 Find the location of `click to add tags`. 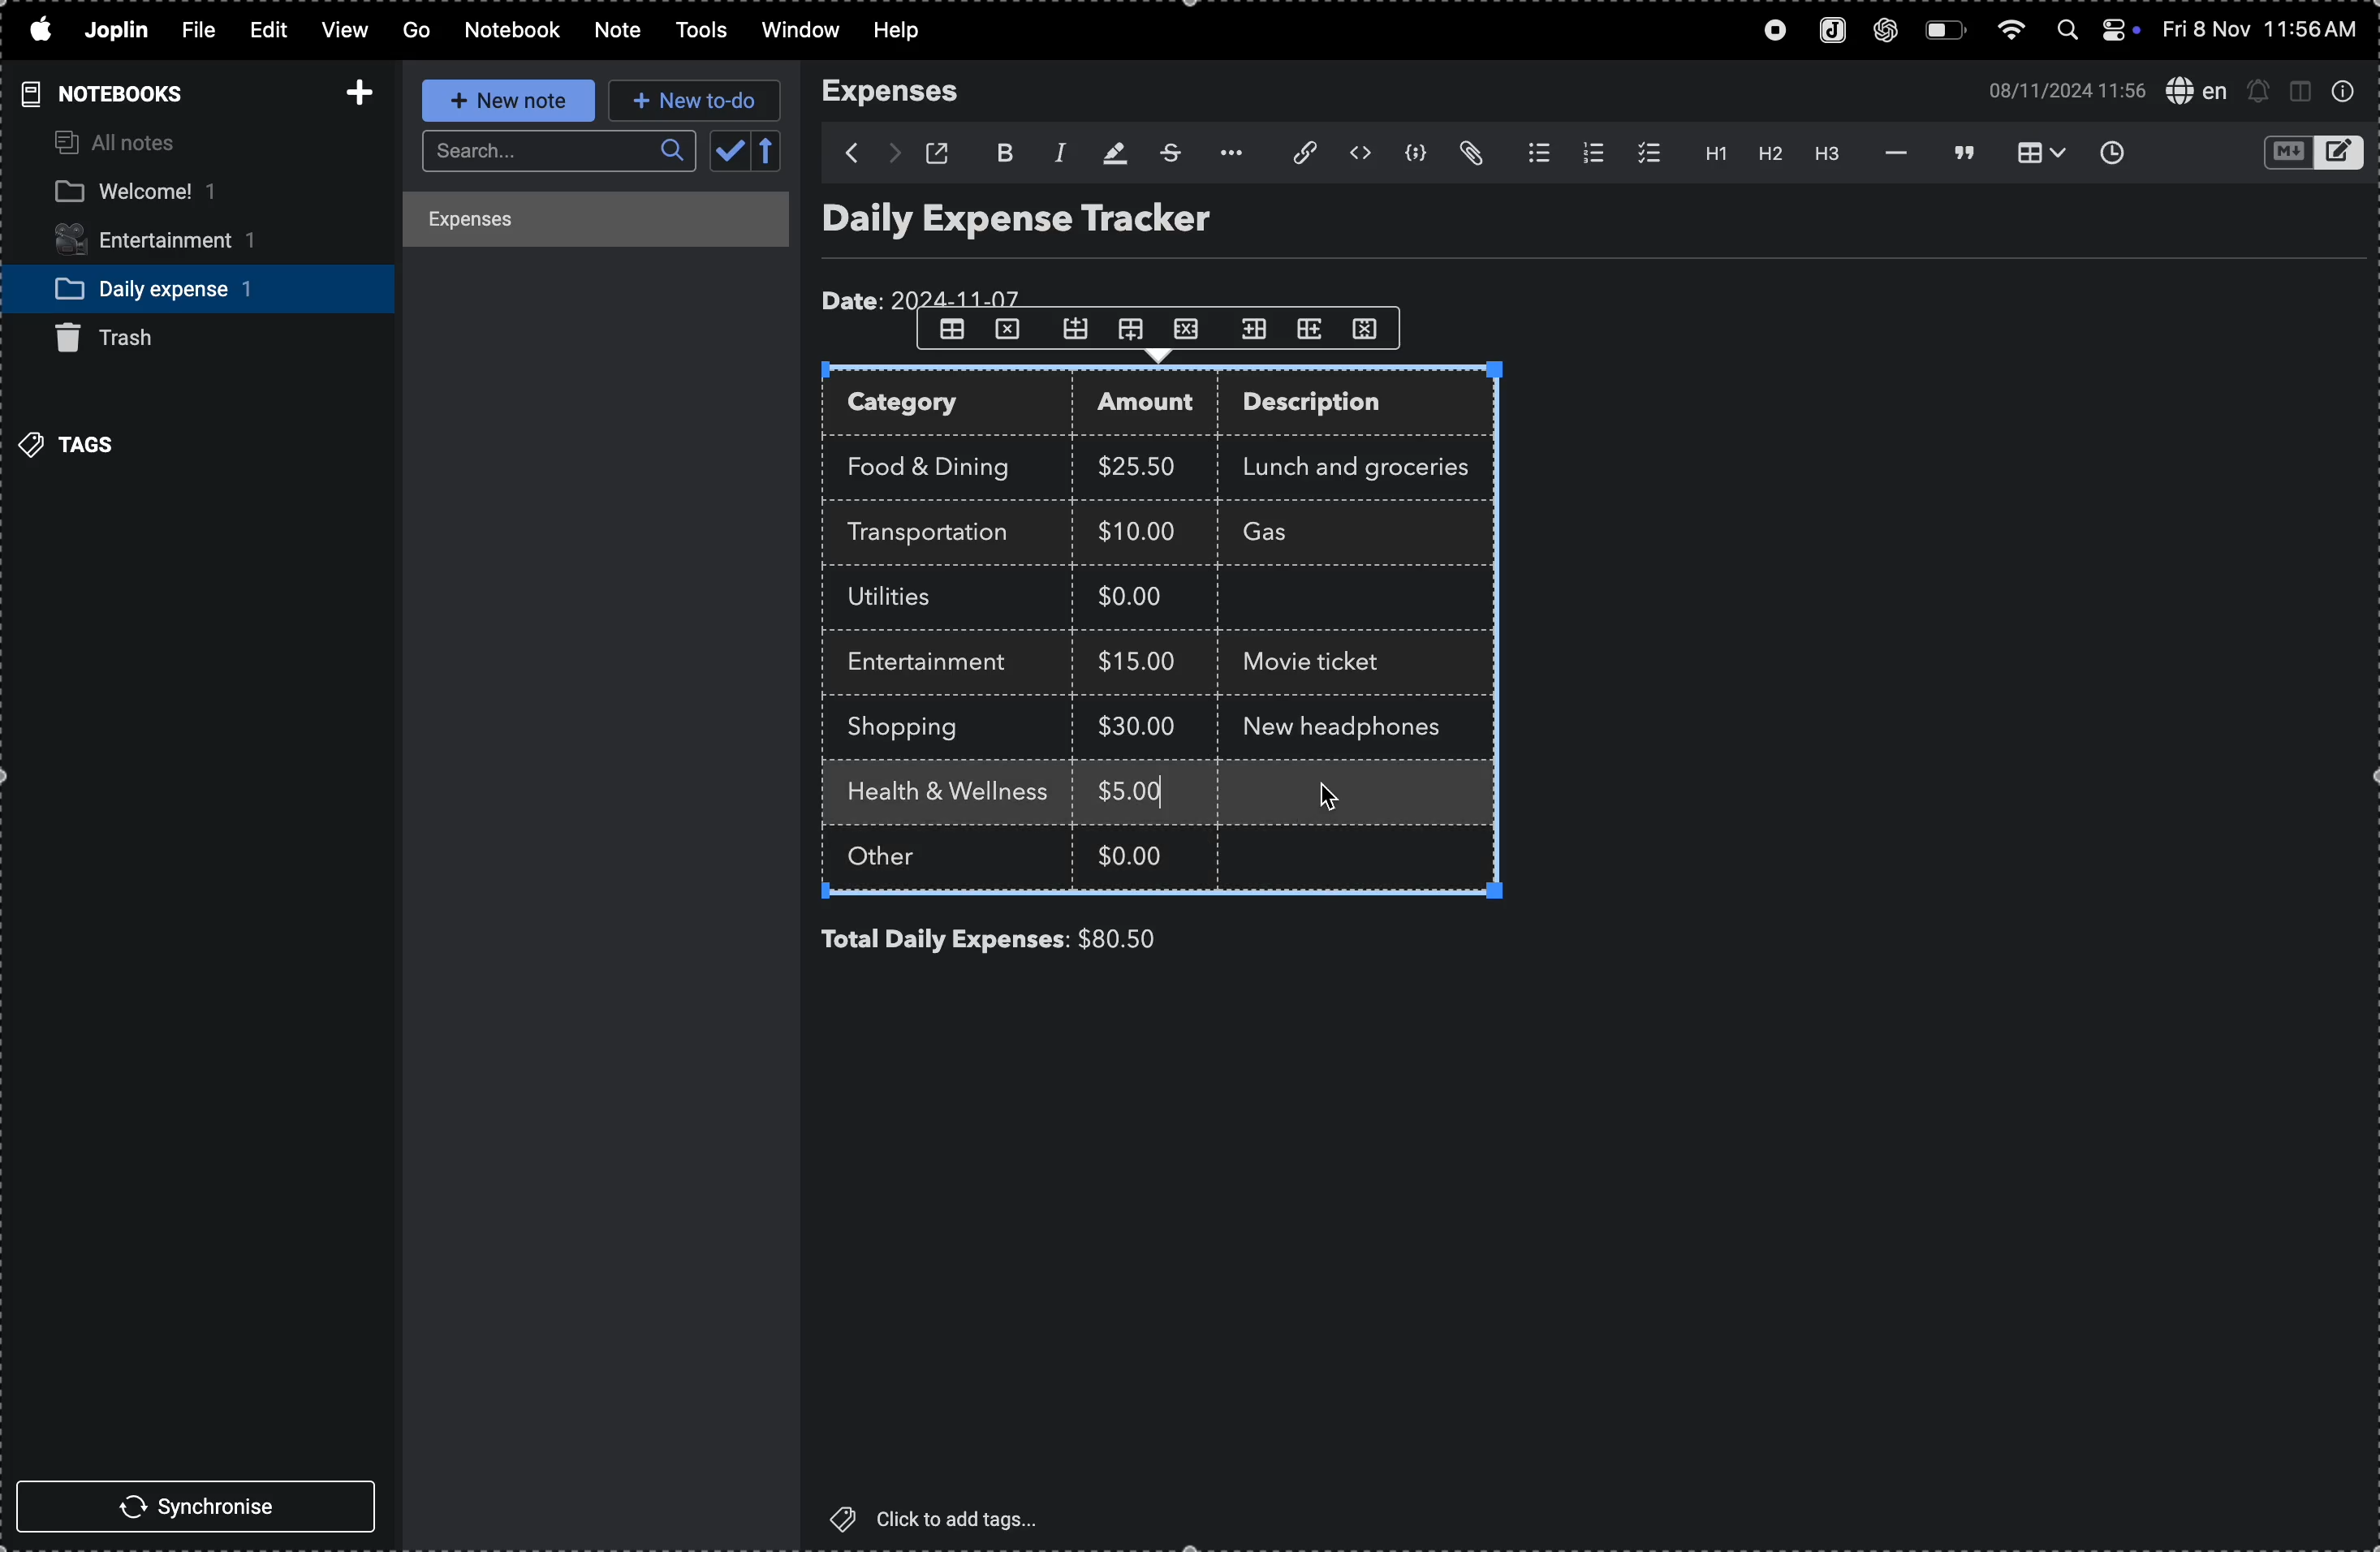

click to add tags is located at coordinates (947, 1518).